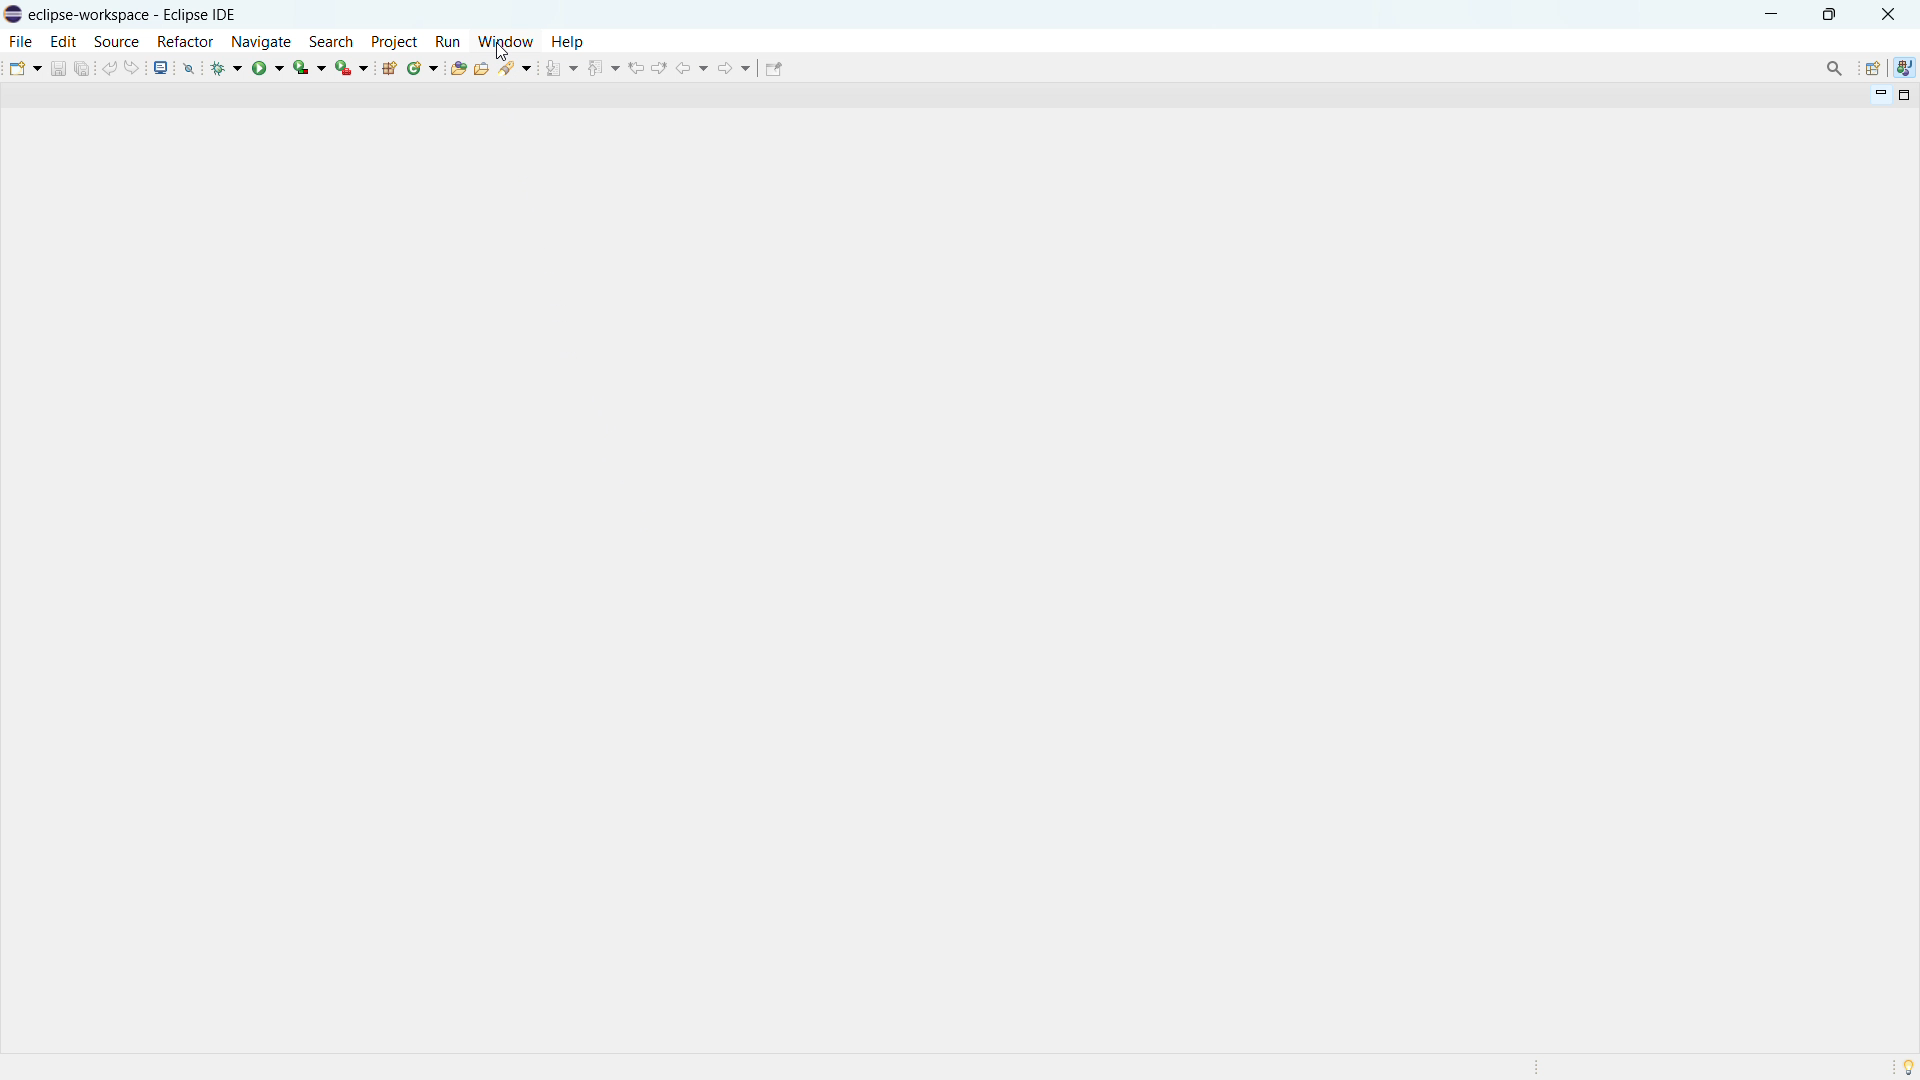 This screenshot has height=1080, width=1920. What do you see at coordinates (14, 14) in the screenshot?
I see `logo` at bounding box center [14, 14].